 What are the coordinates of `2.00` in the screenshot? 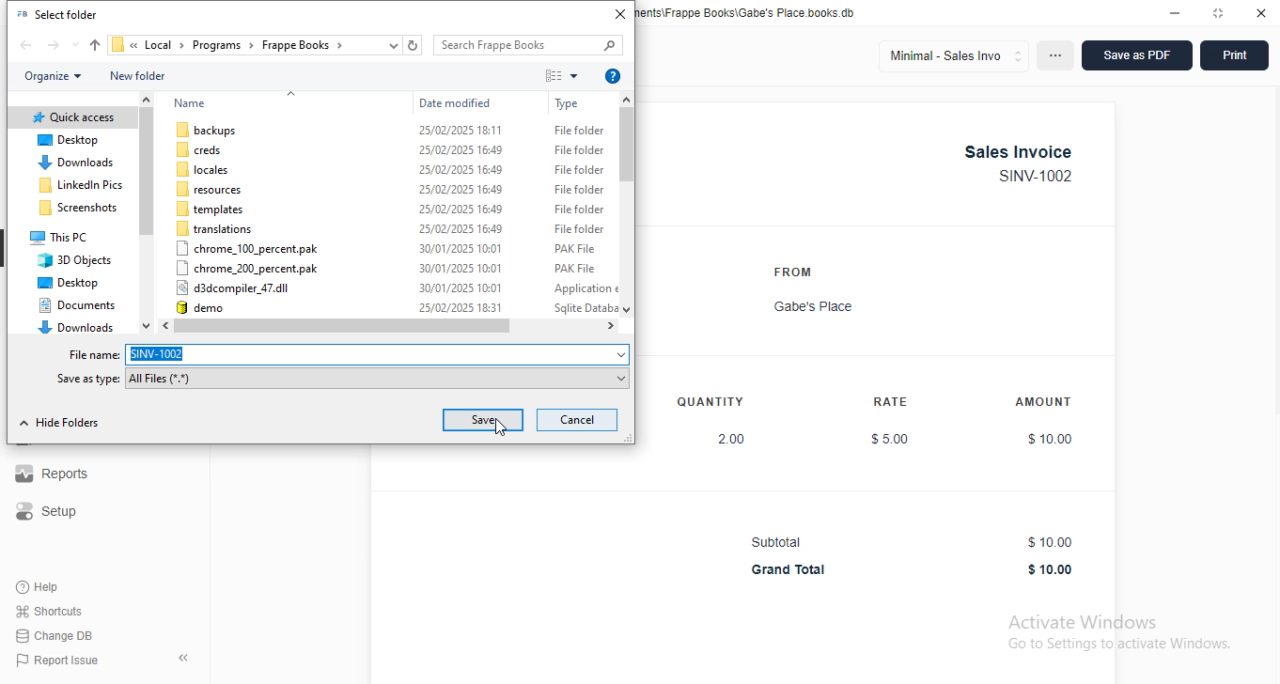 It's located at (733, 439).